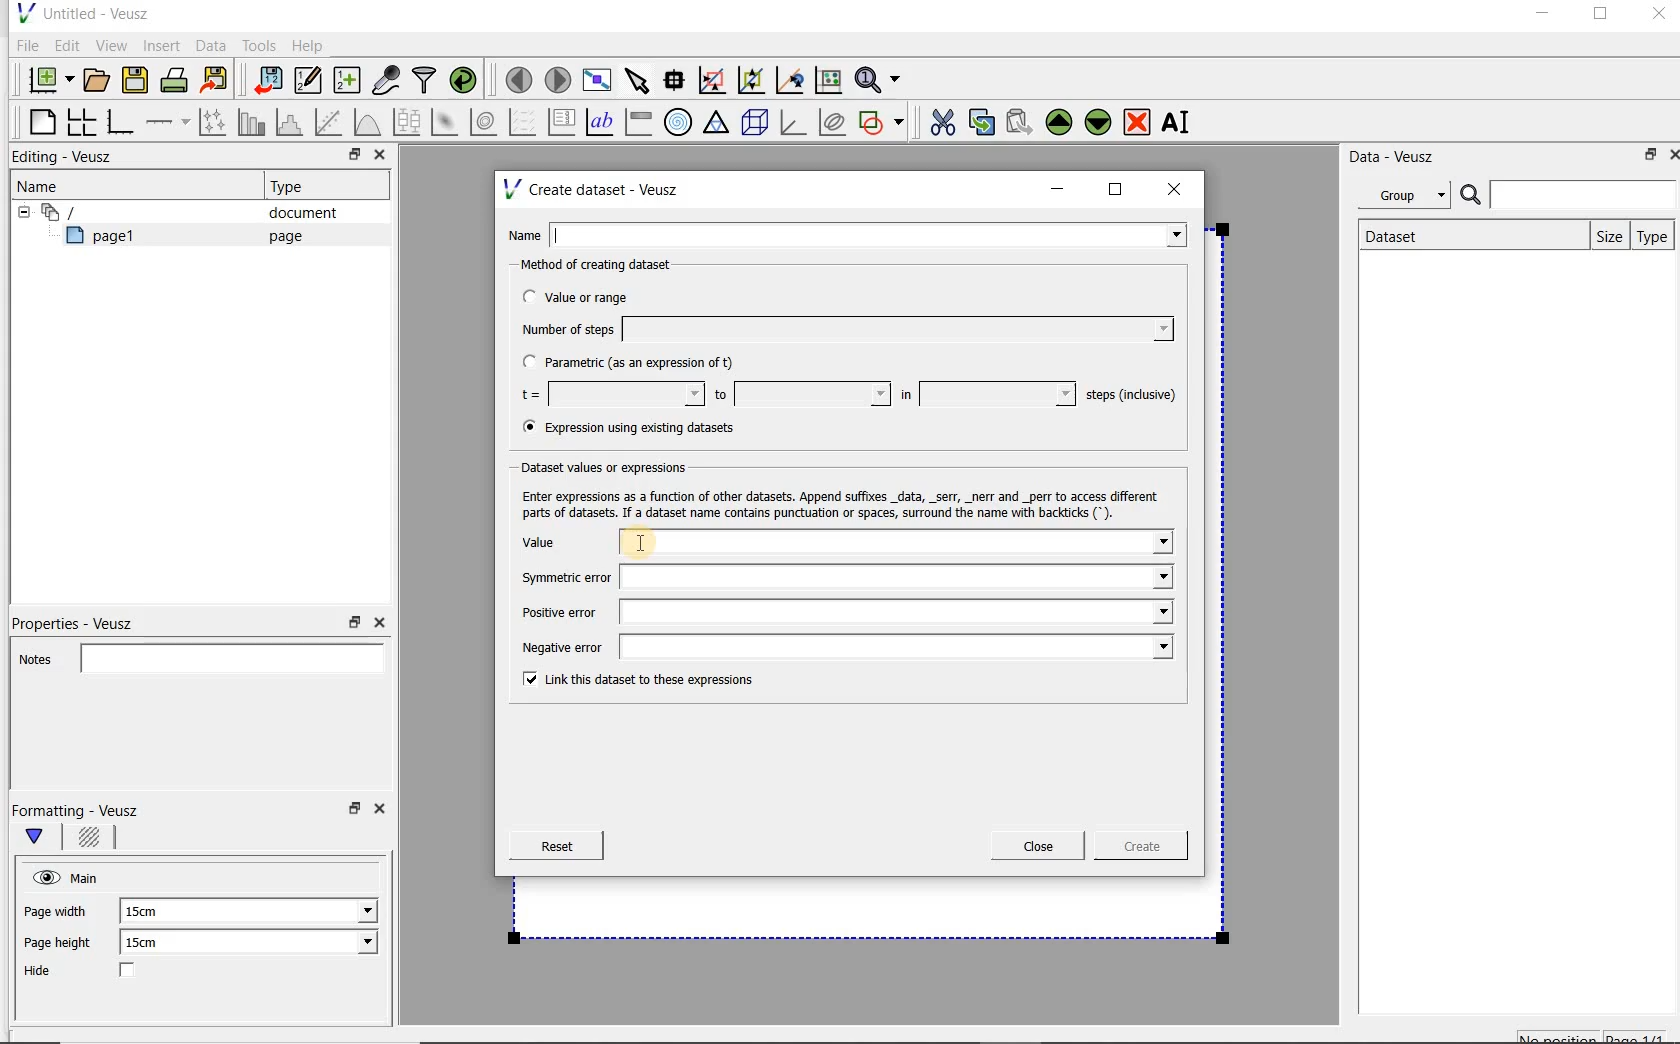  I want to click on close, so click(1181, 188).